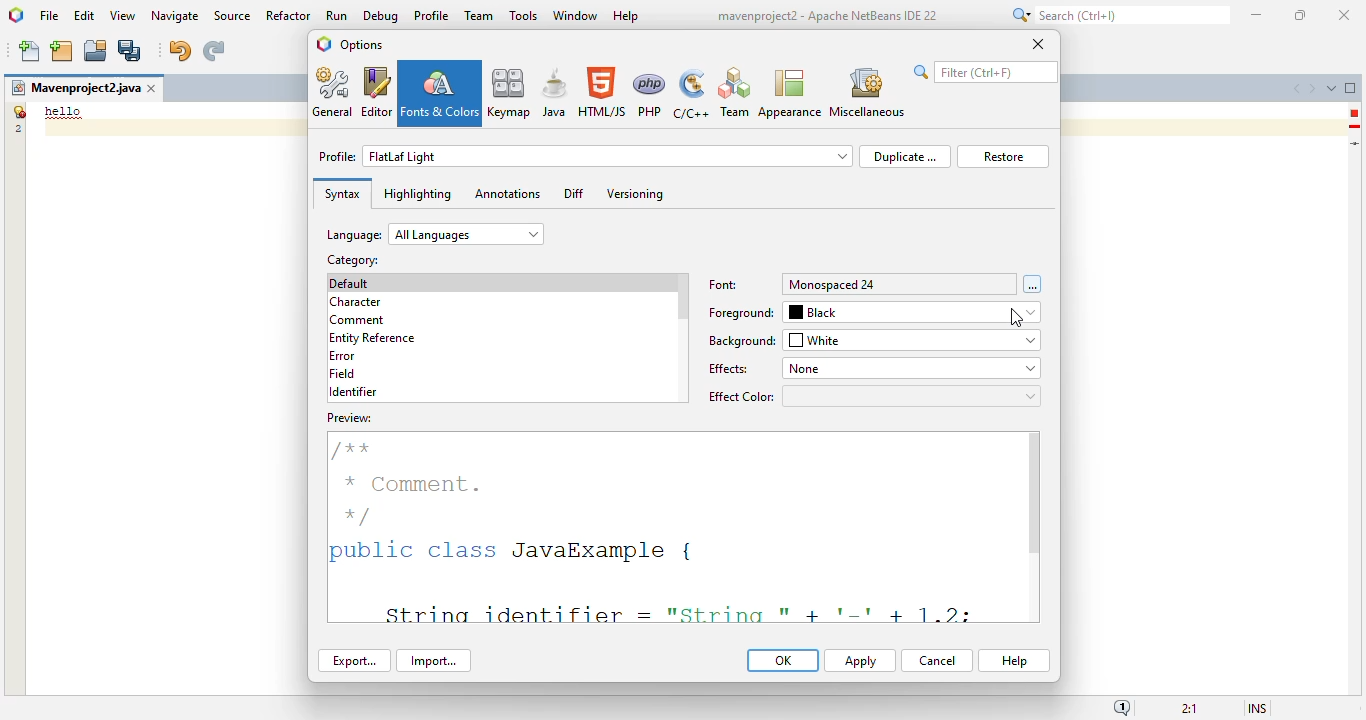 The width and height of the screenshot is (1366, 720). I want to click on scroll documents left, so click(1299, 89).